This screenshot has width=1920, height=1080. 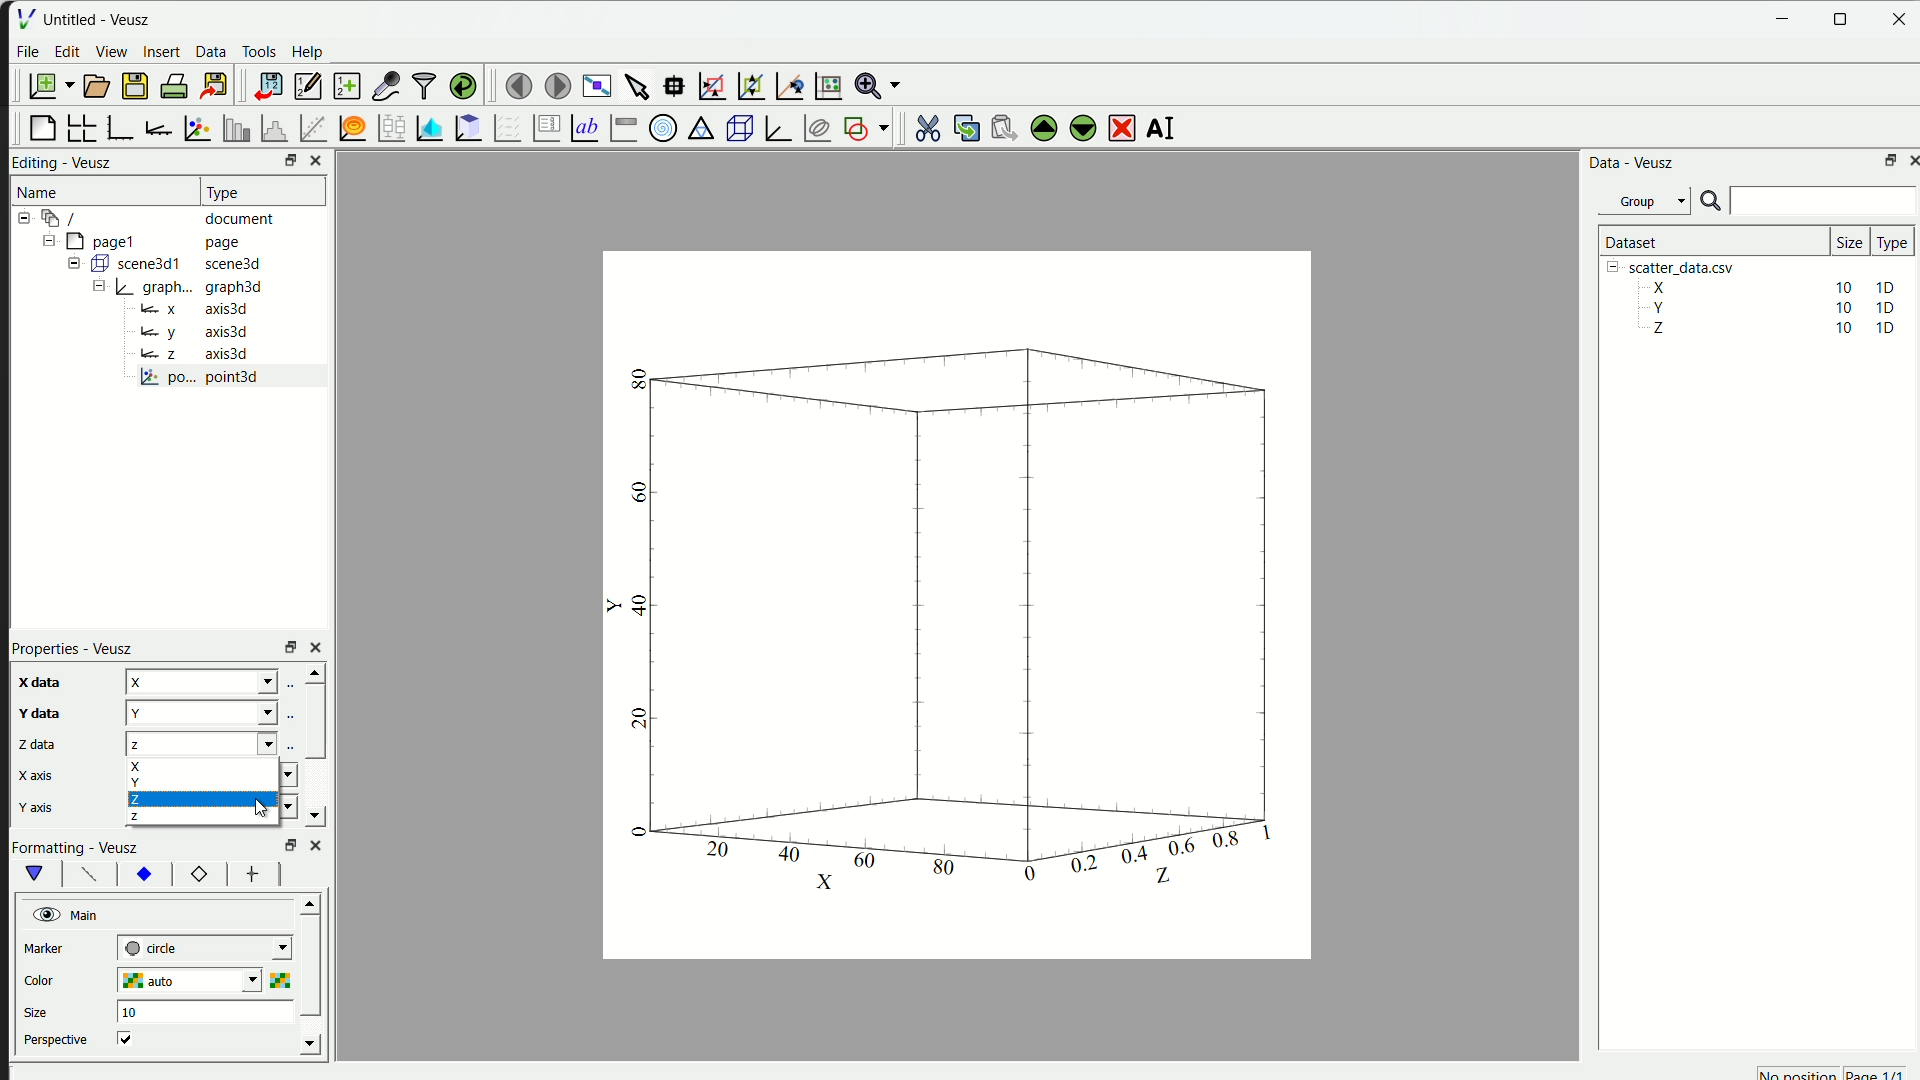 What do you see at coordinates (187, 289) in the screenshot?
I see `= | graph... graph3d` at bounding box center [187, 289].